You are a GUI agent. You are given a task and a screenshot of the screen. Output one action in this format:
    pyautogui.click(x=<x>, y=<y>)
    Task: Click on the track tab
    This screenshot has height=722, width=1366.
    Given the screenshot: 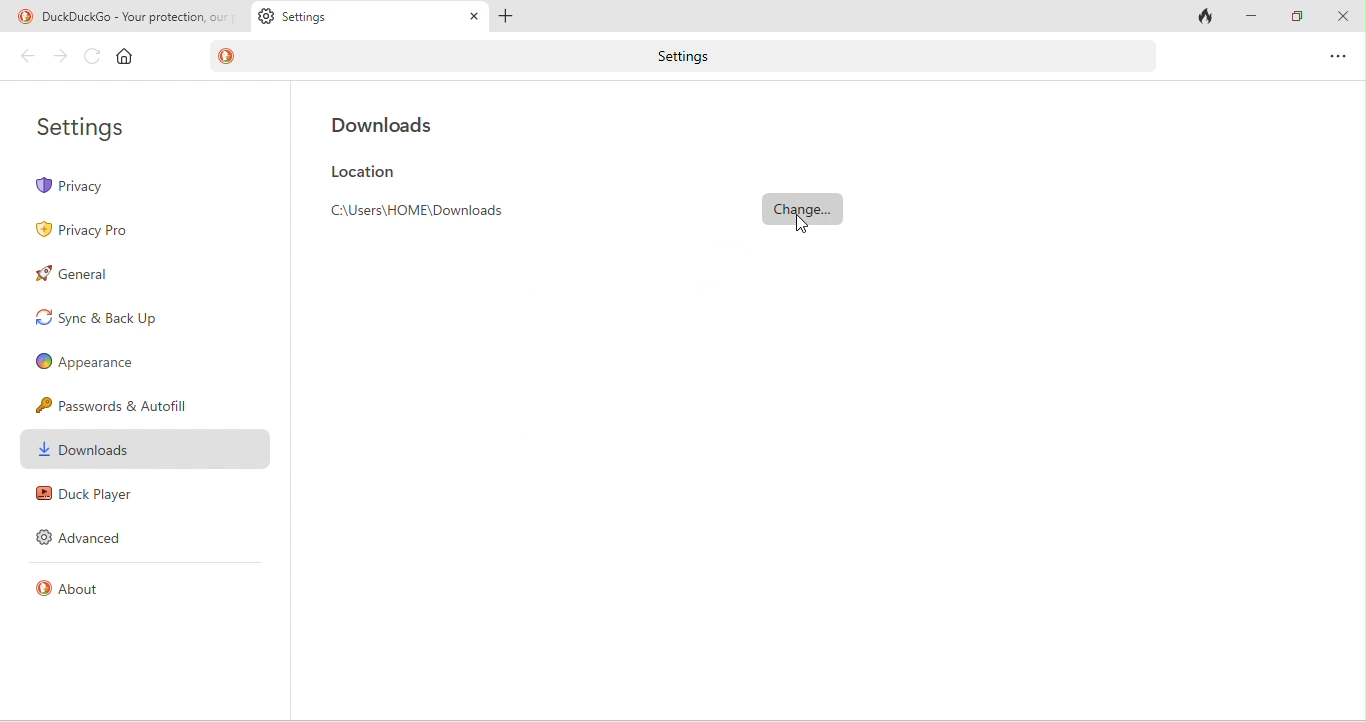 What is the action you would take?
    pyautogui.click(x=1202, y=18)
    